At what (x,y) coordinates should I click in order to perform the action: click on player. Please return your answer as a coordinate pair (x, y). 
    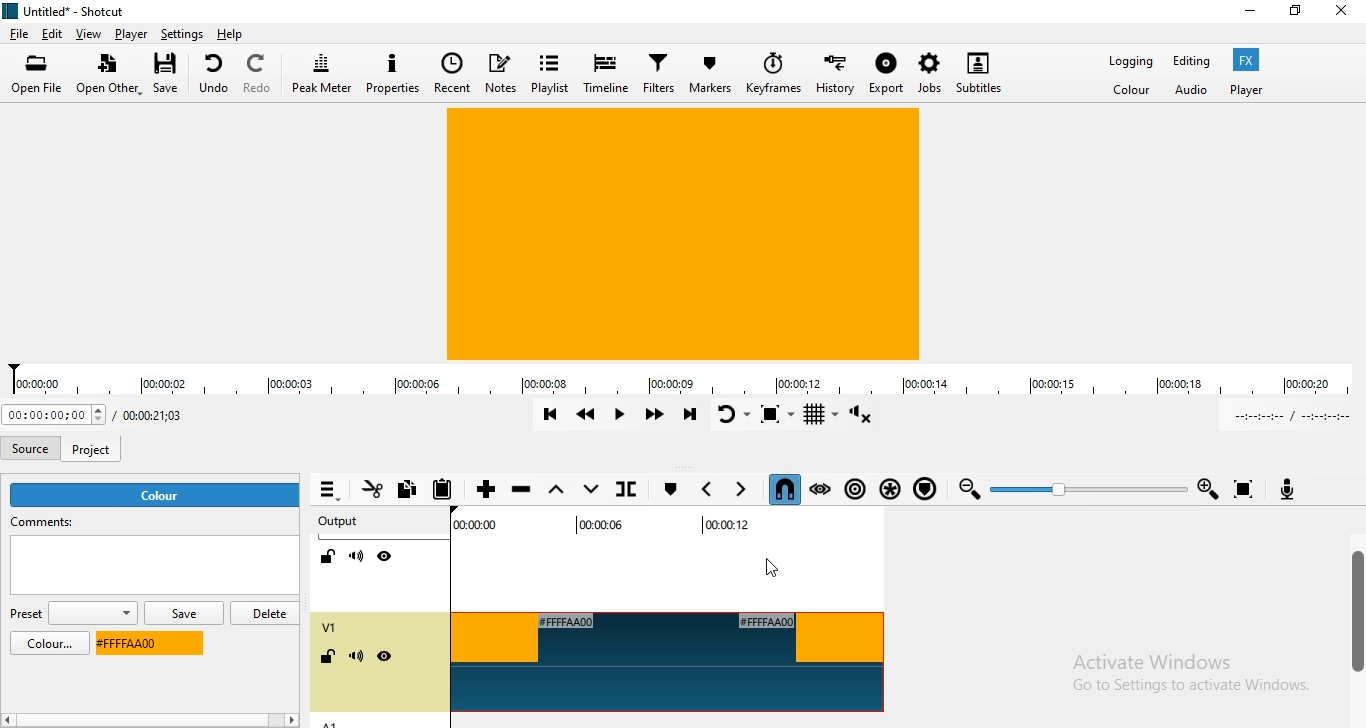
    Looking at the image, I should click on (1246, 90).